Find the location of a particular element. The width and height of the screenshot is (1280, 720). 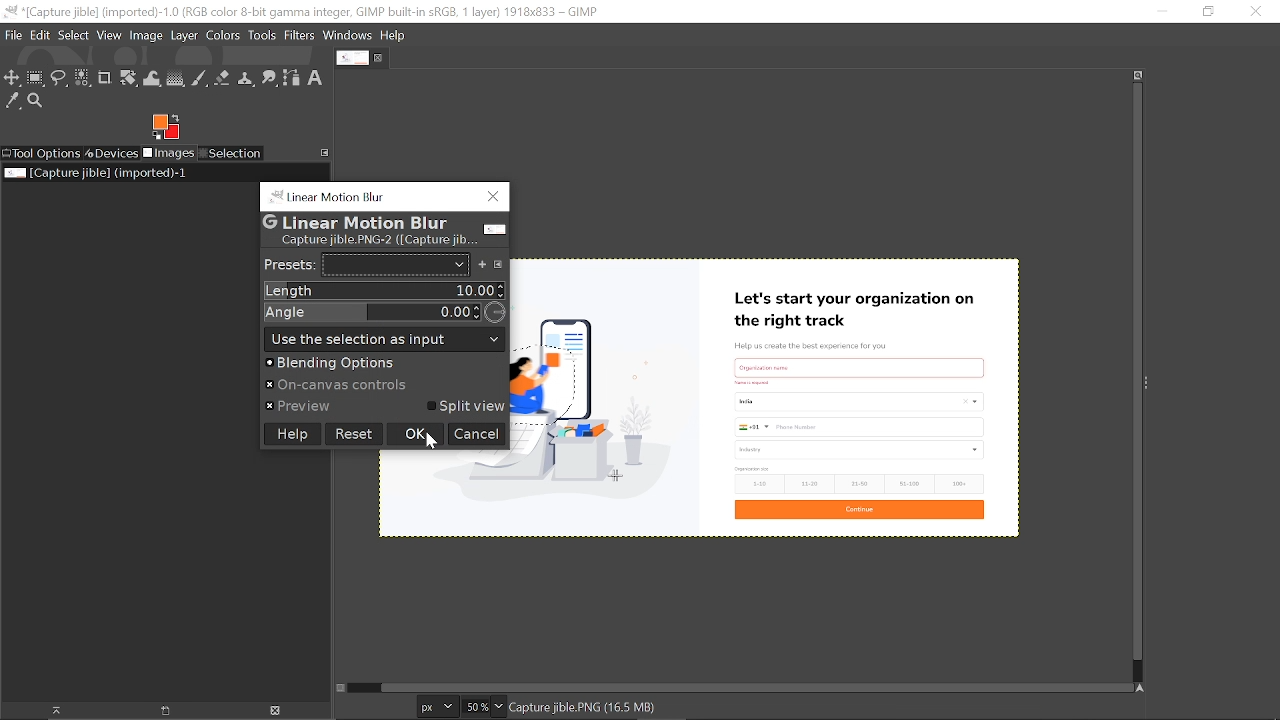

Current image unit is located at coordinates (435, 707).